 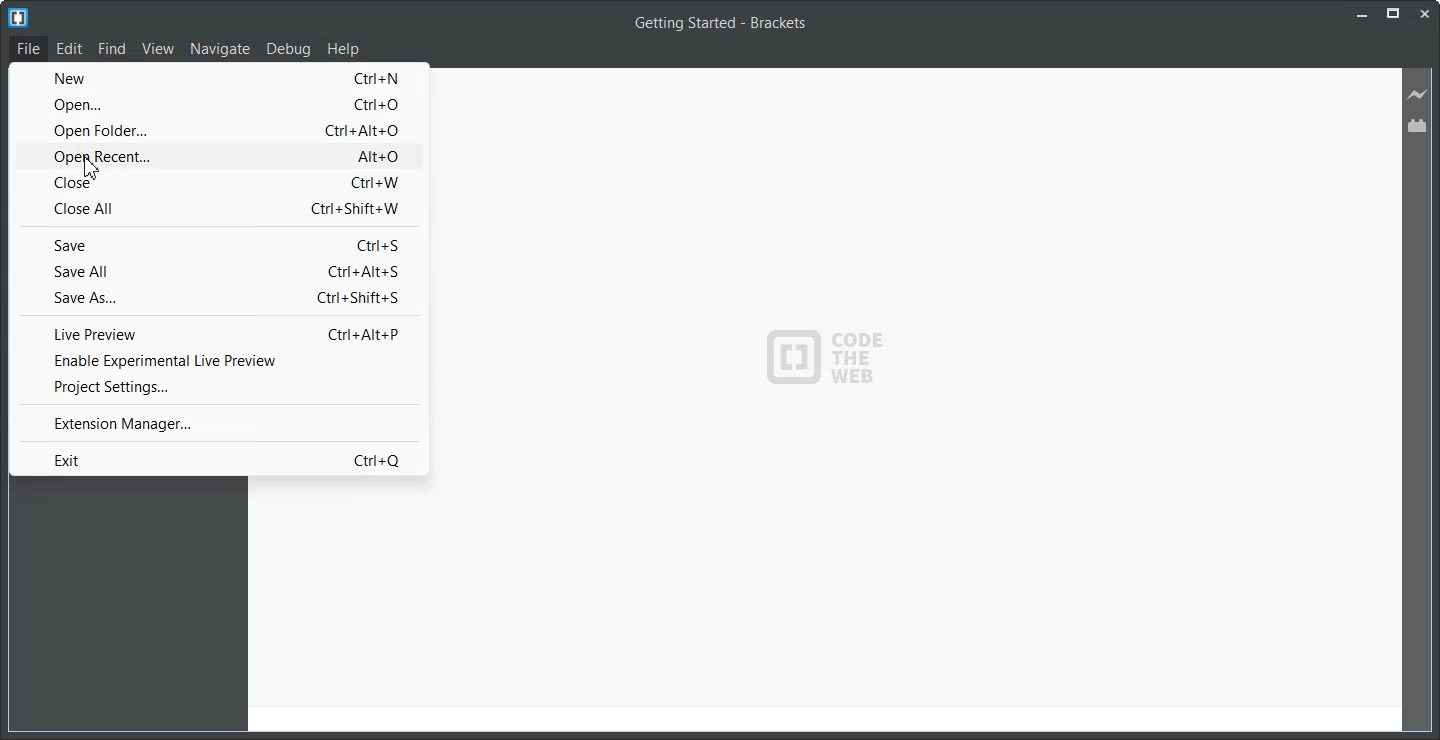 I want to click on New, so click(x=215, y=77).